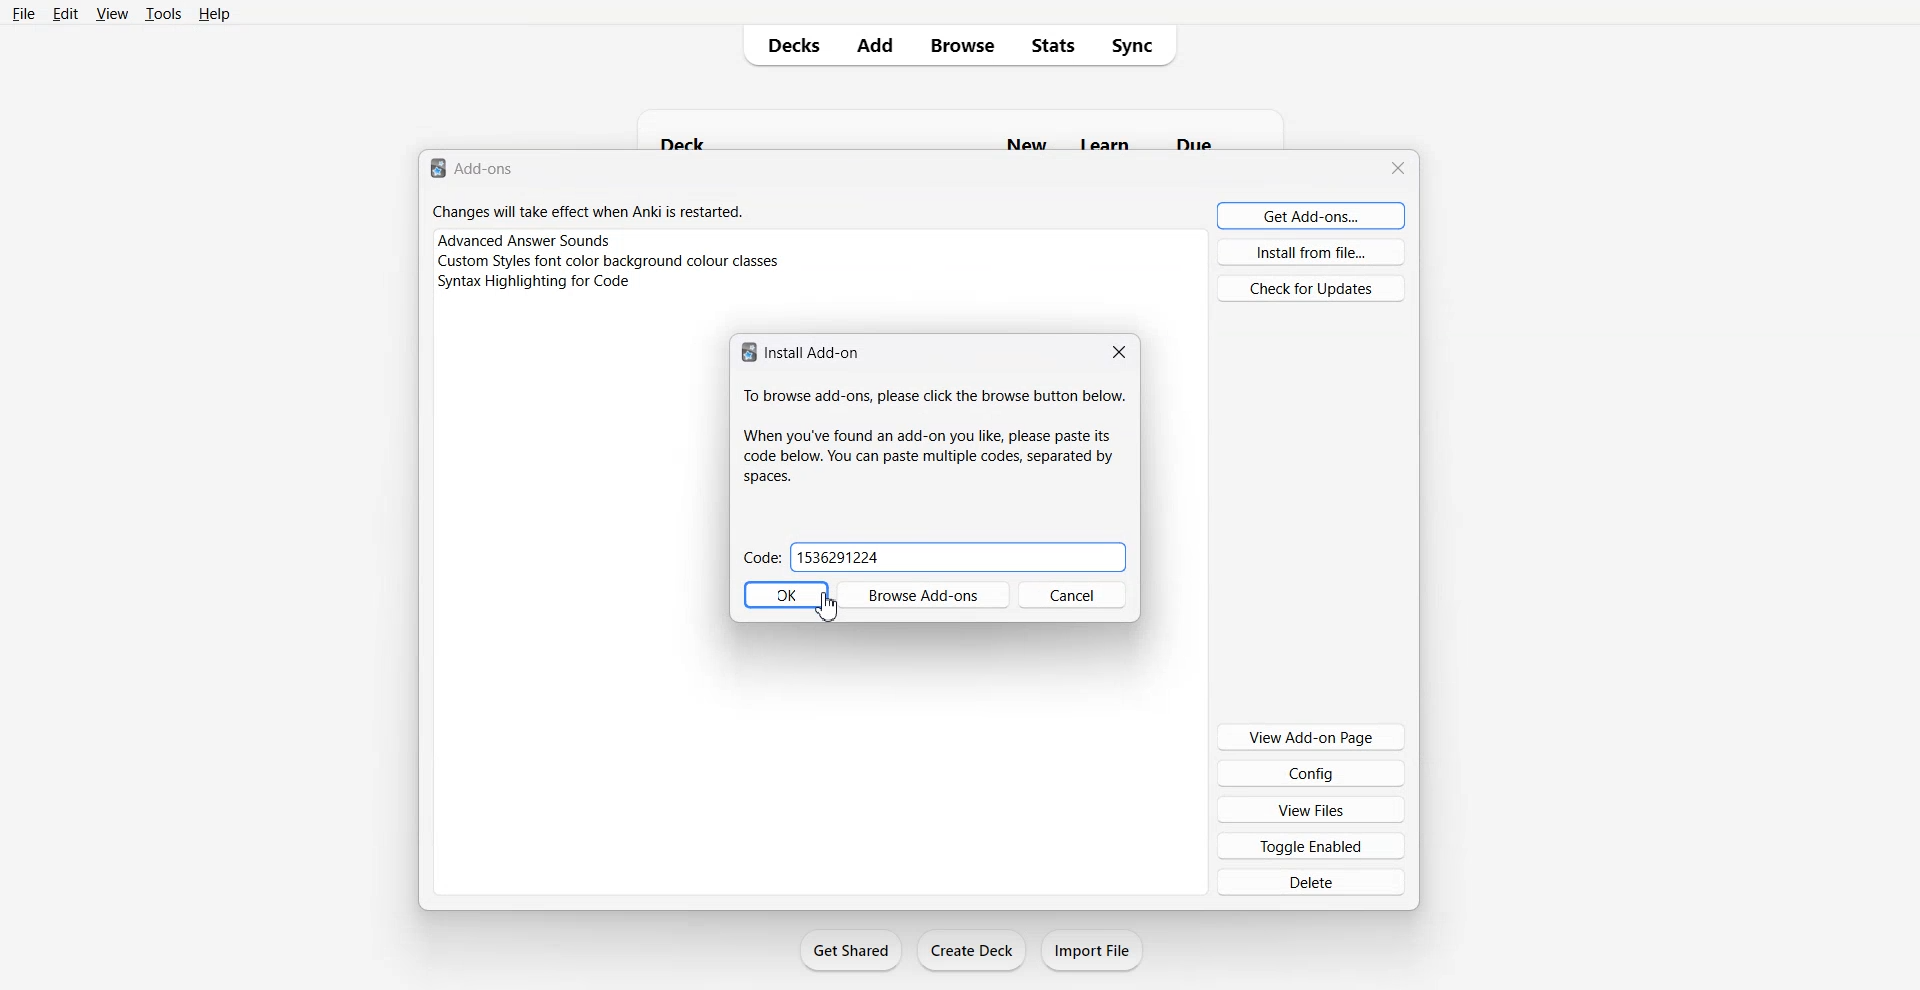  Describe the element at coordinates (490, 170) in the screenshot. I see `add-ons` at that location.